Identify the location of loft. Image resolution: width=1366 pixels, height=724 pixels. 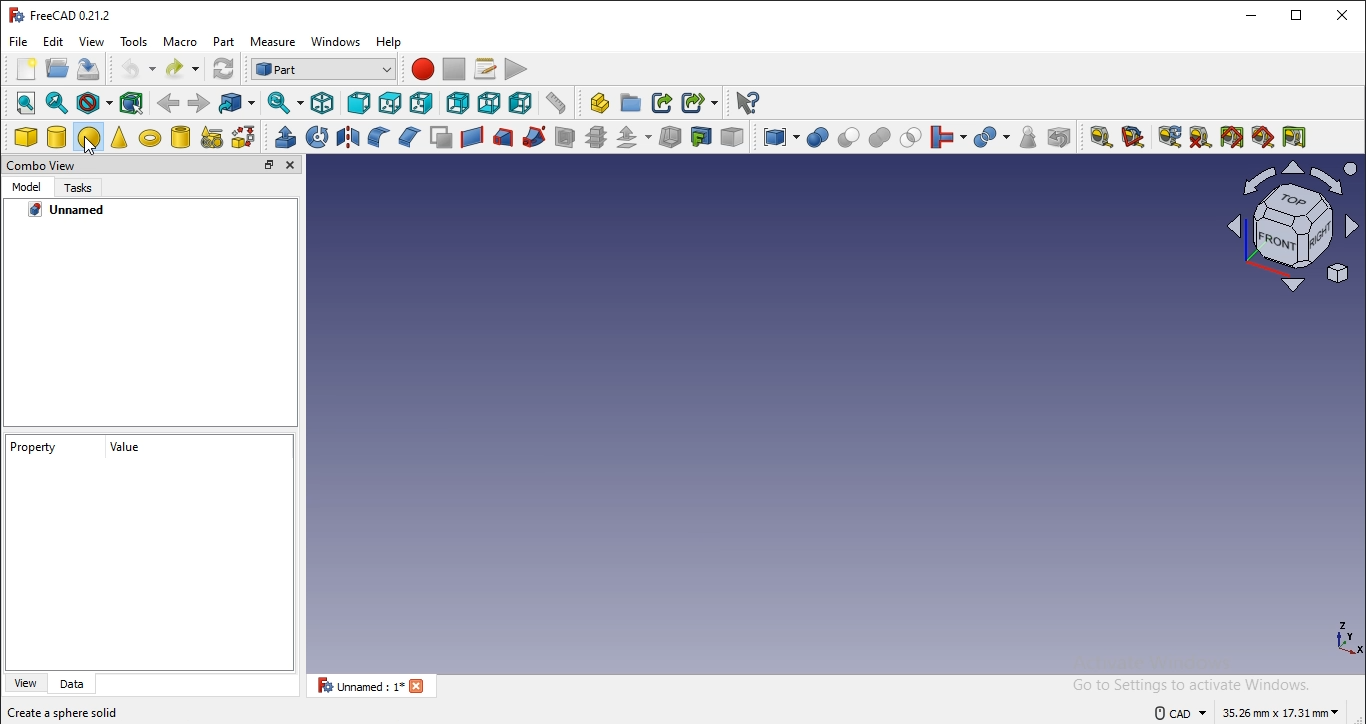
(505, 137).